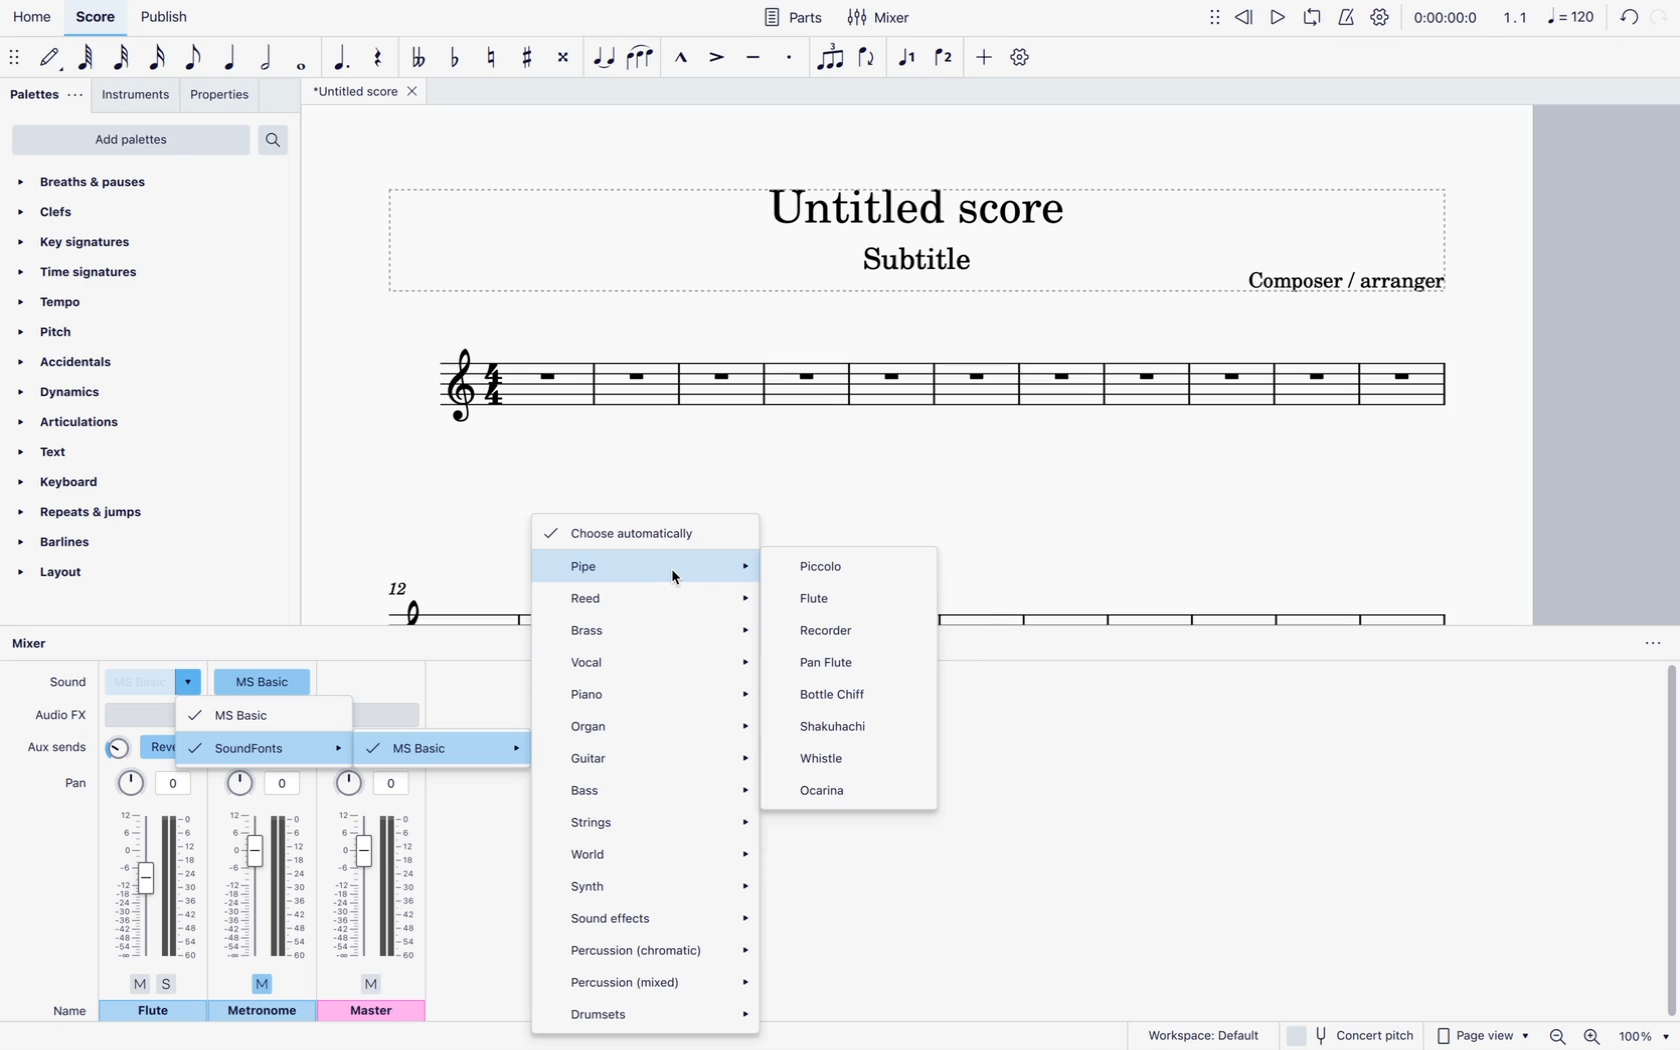 This screenshot has height=1050, width=1680. I want to click on concert pitch, so click(1348, 1034).